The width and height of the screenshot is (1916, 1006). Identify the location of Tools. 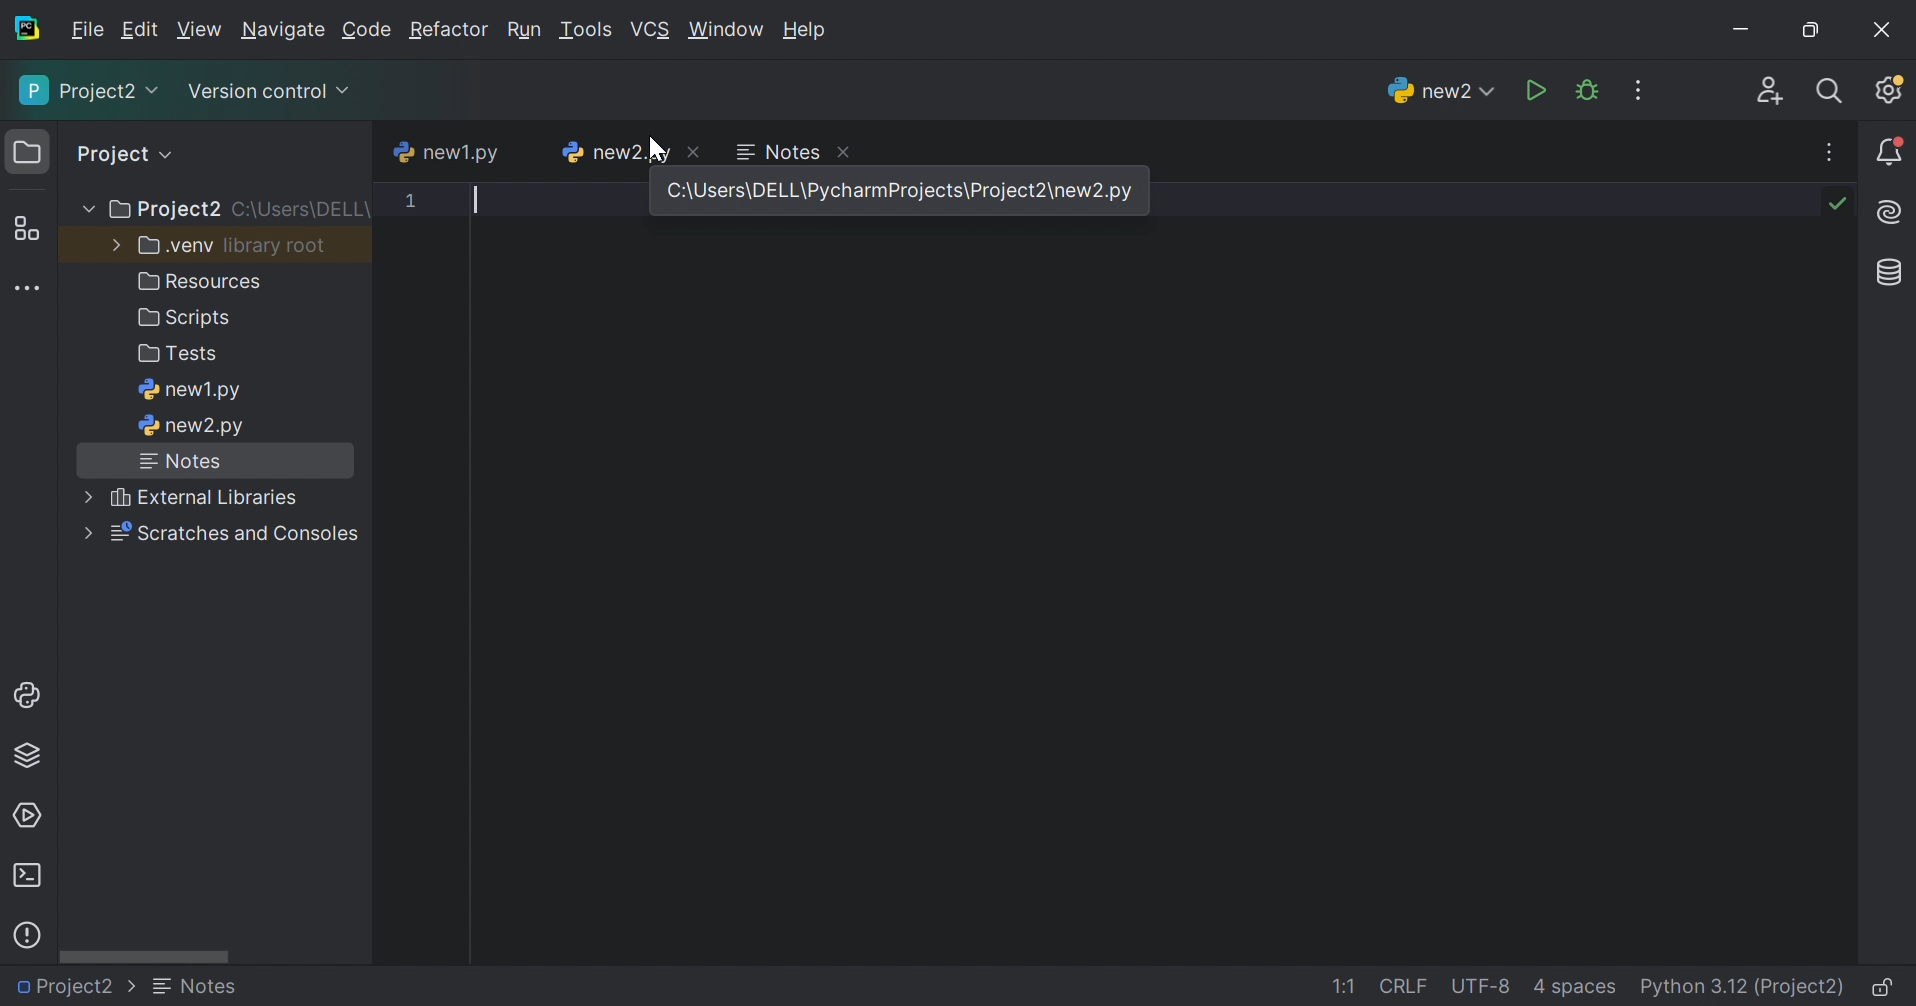
(585, 30).